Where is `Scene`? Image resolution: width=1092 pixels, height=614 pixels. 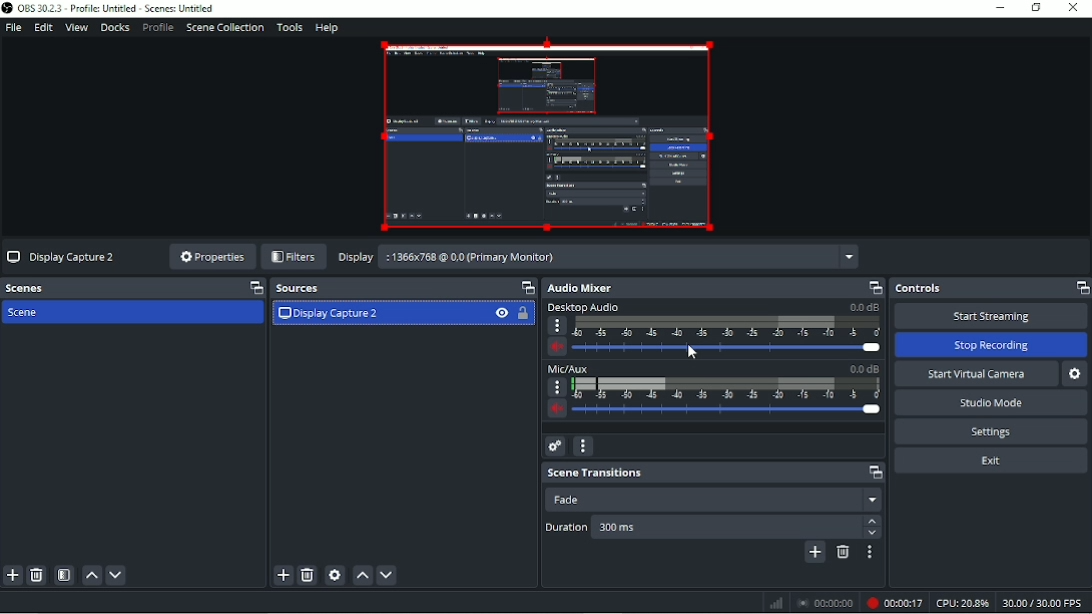
Scene is located at coordinates (27, 313).